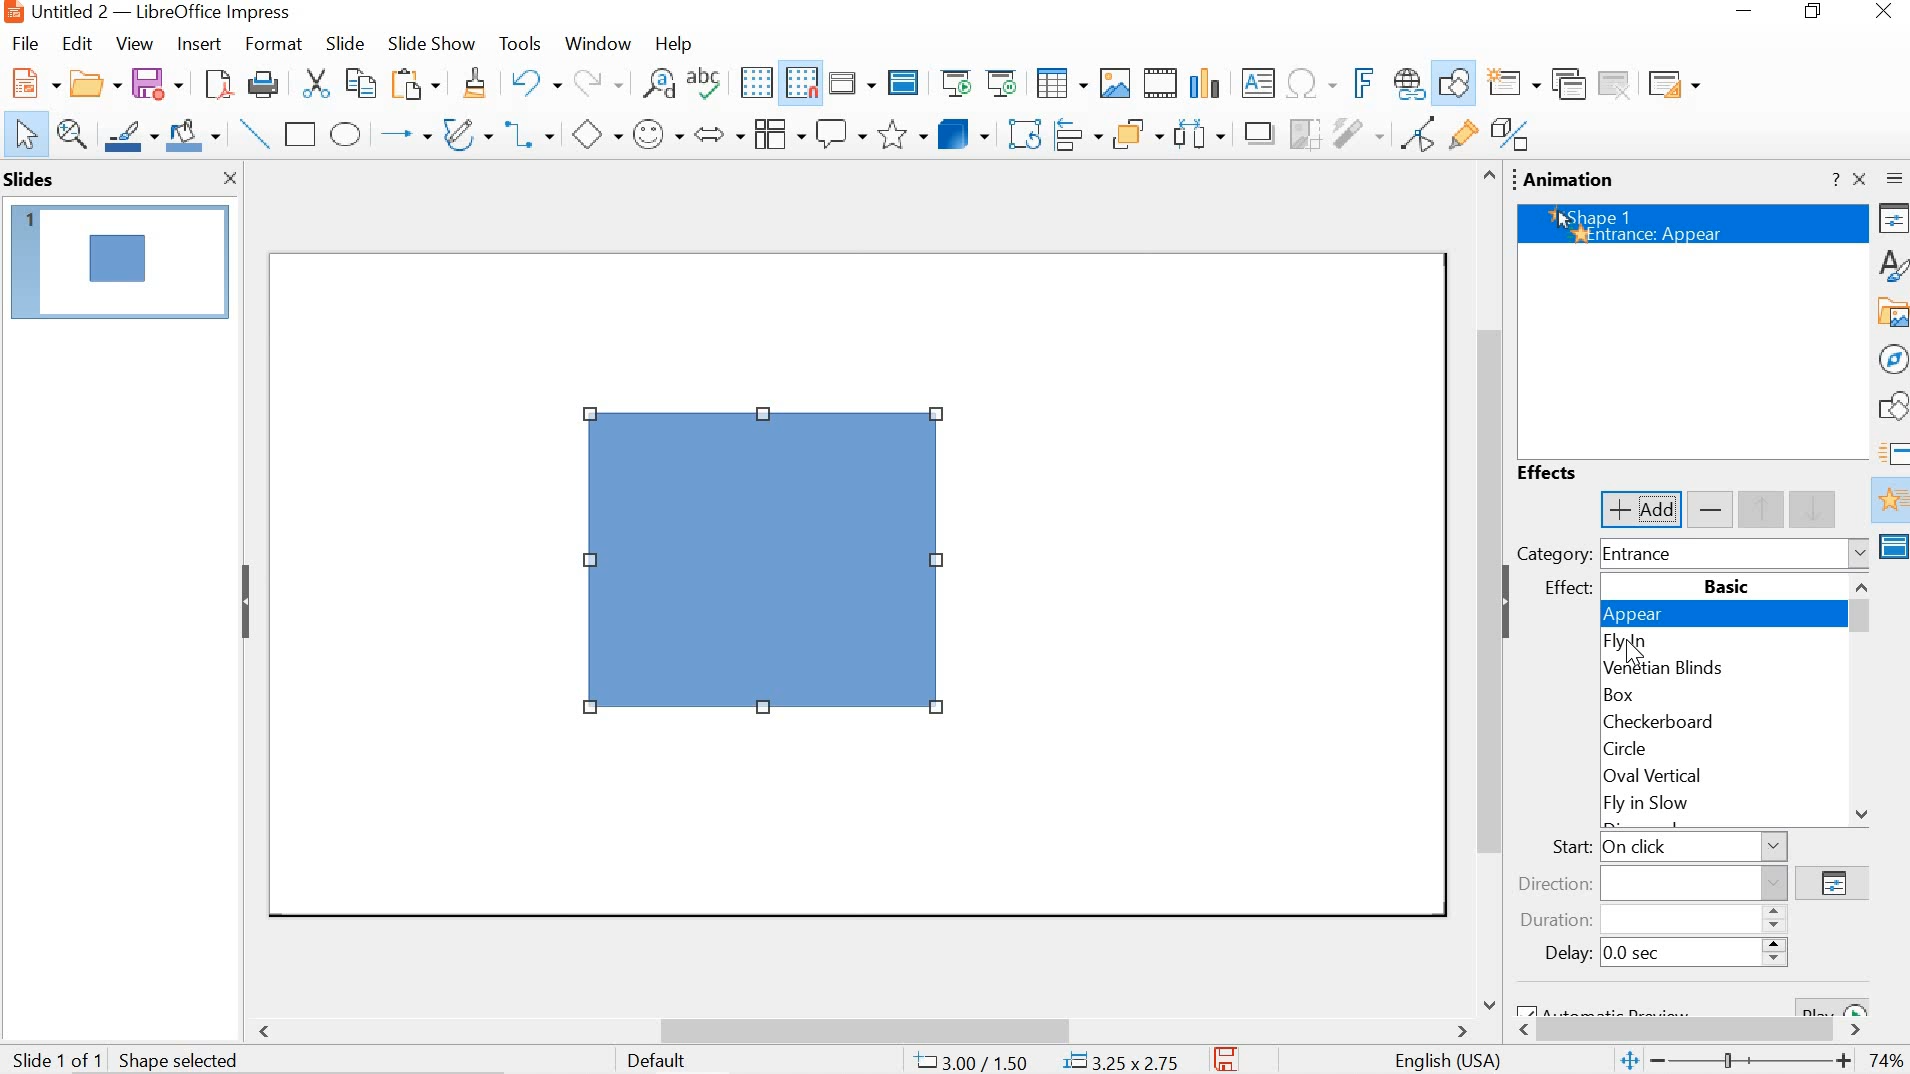  What do you see at coordinates (1061, 81) in the screenshot?
I see `table` at bounding box center [1061, 81].